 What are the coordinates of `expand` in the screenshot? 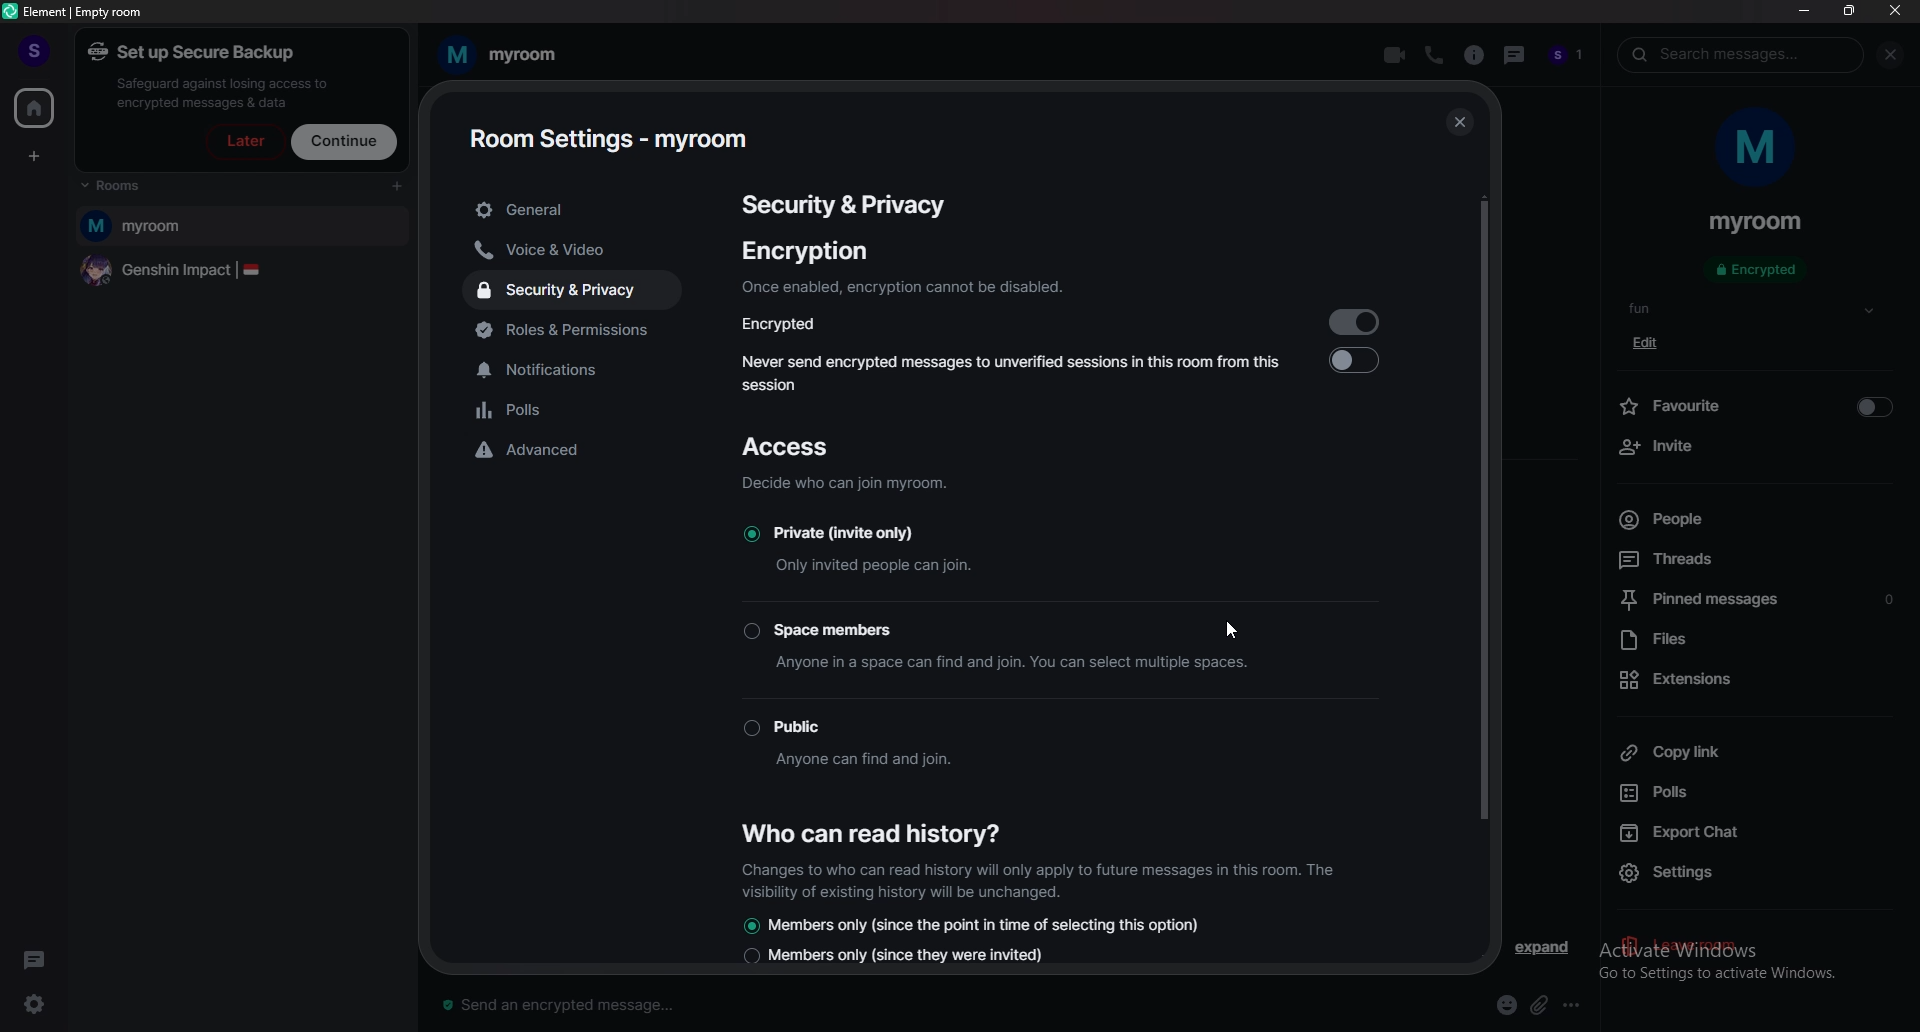 It's located at (1544, 947).